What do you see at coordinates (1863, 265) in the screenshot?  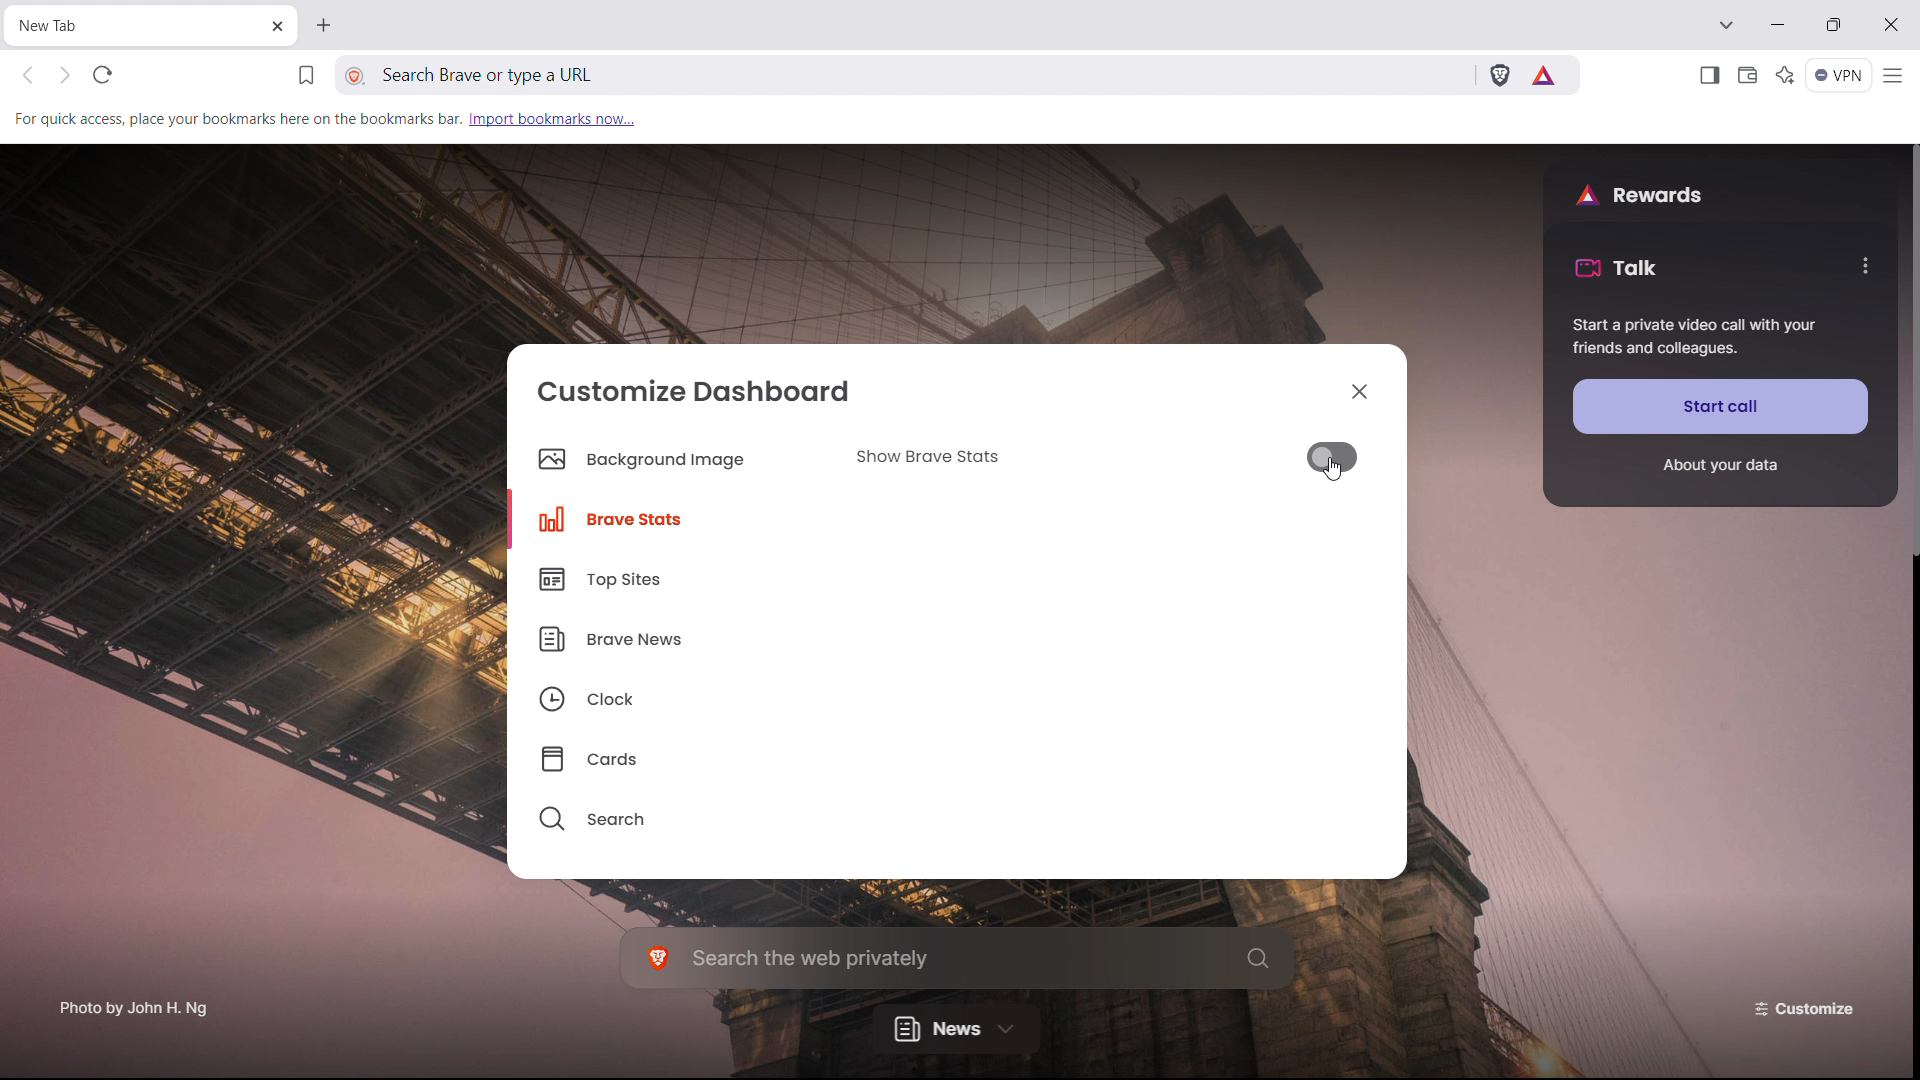 I see `options` at bounding box center [1863, 265].